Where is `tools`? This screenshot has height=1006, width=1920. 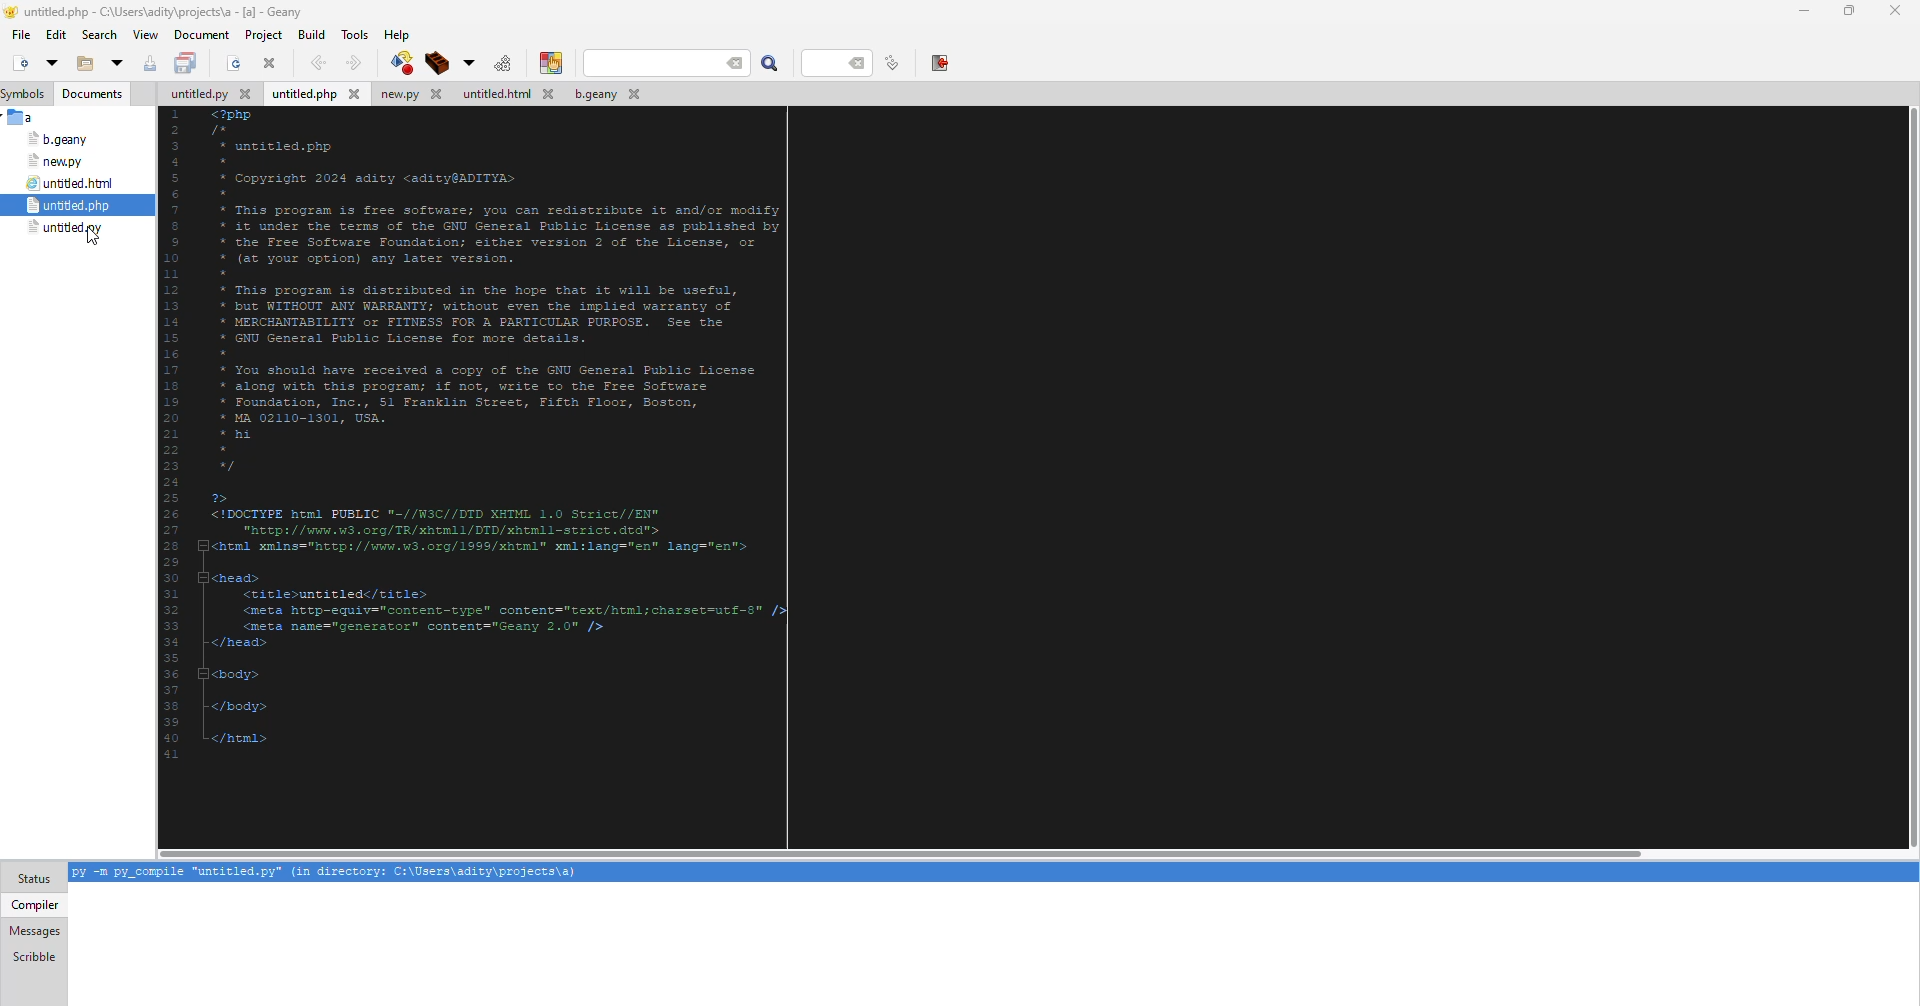 tools is located at coordinates (355, 35).